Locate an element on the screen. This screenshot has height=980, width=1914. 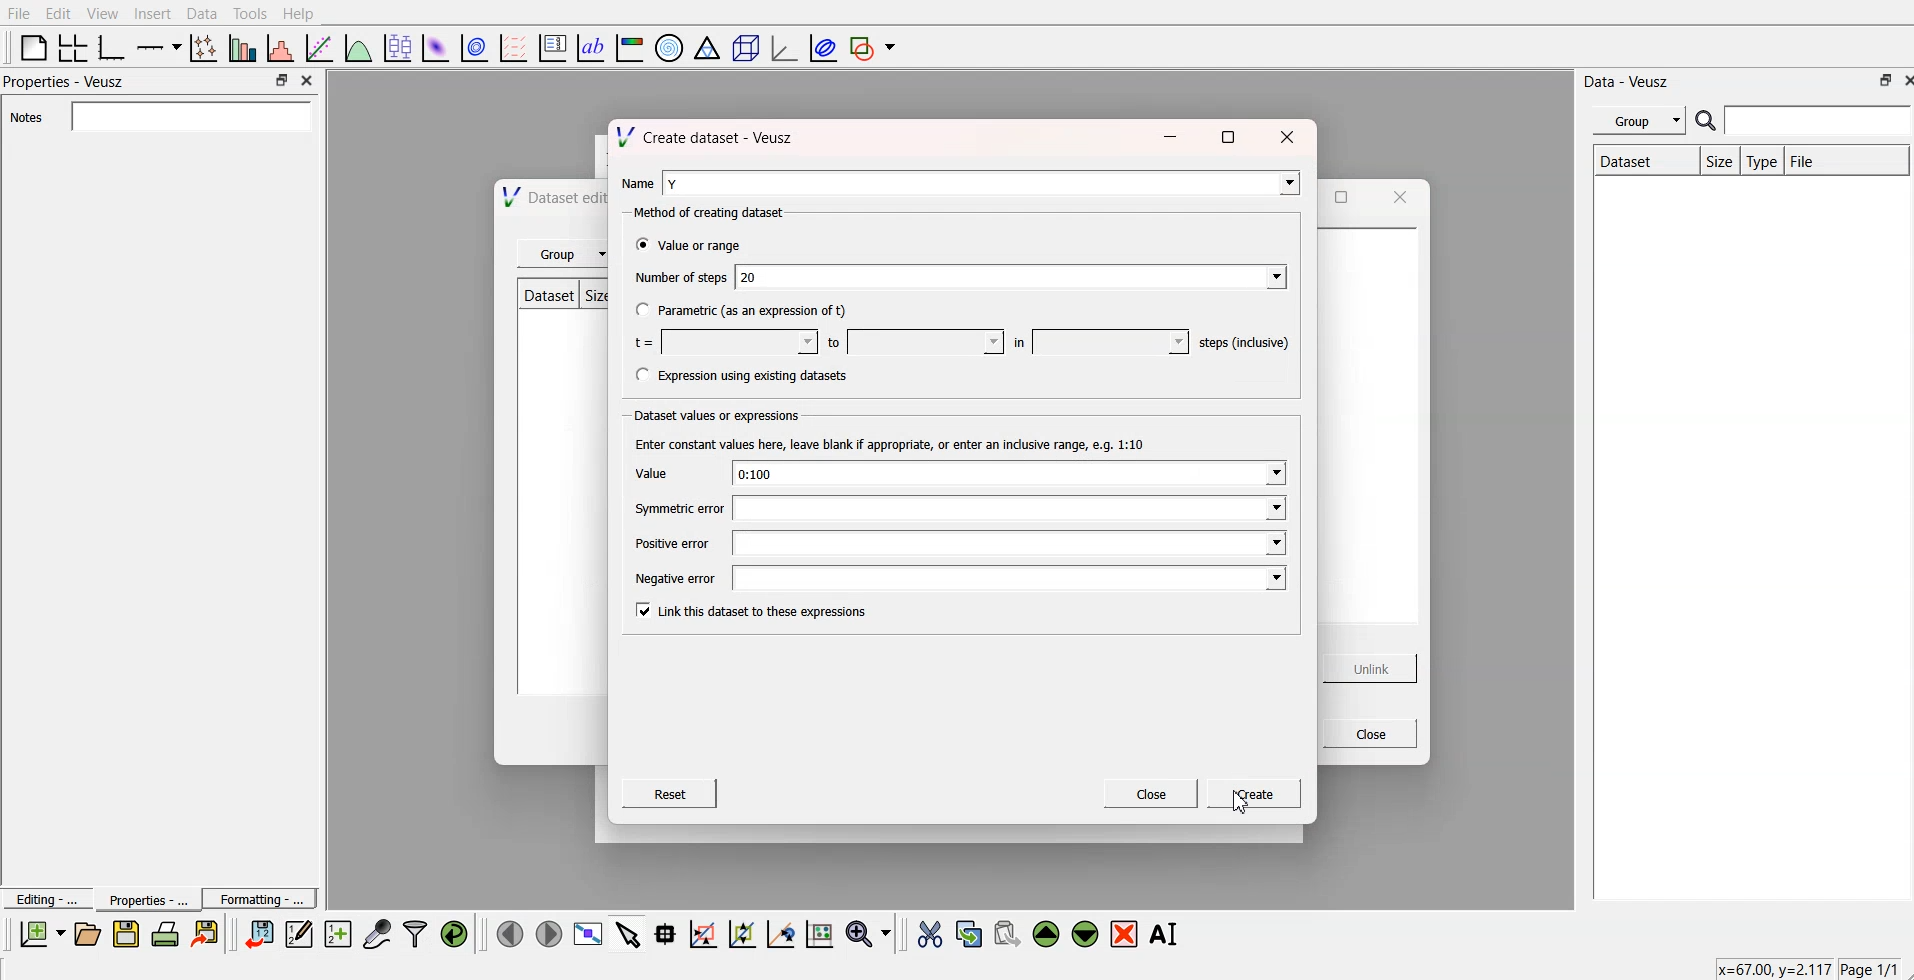
fit a function to data is located at coordinates (320, 47).